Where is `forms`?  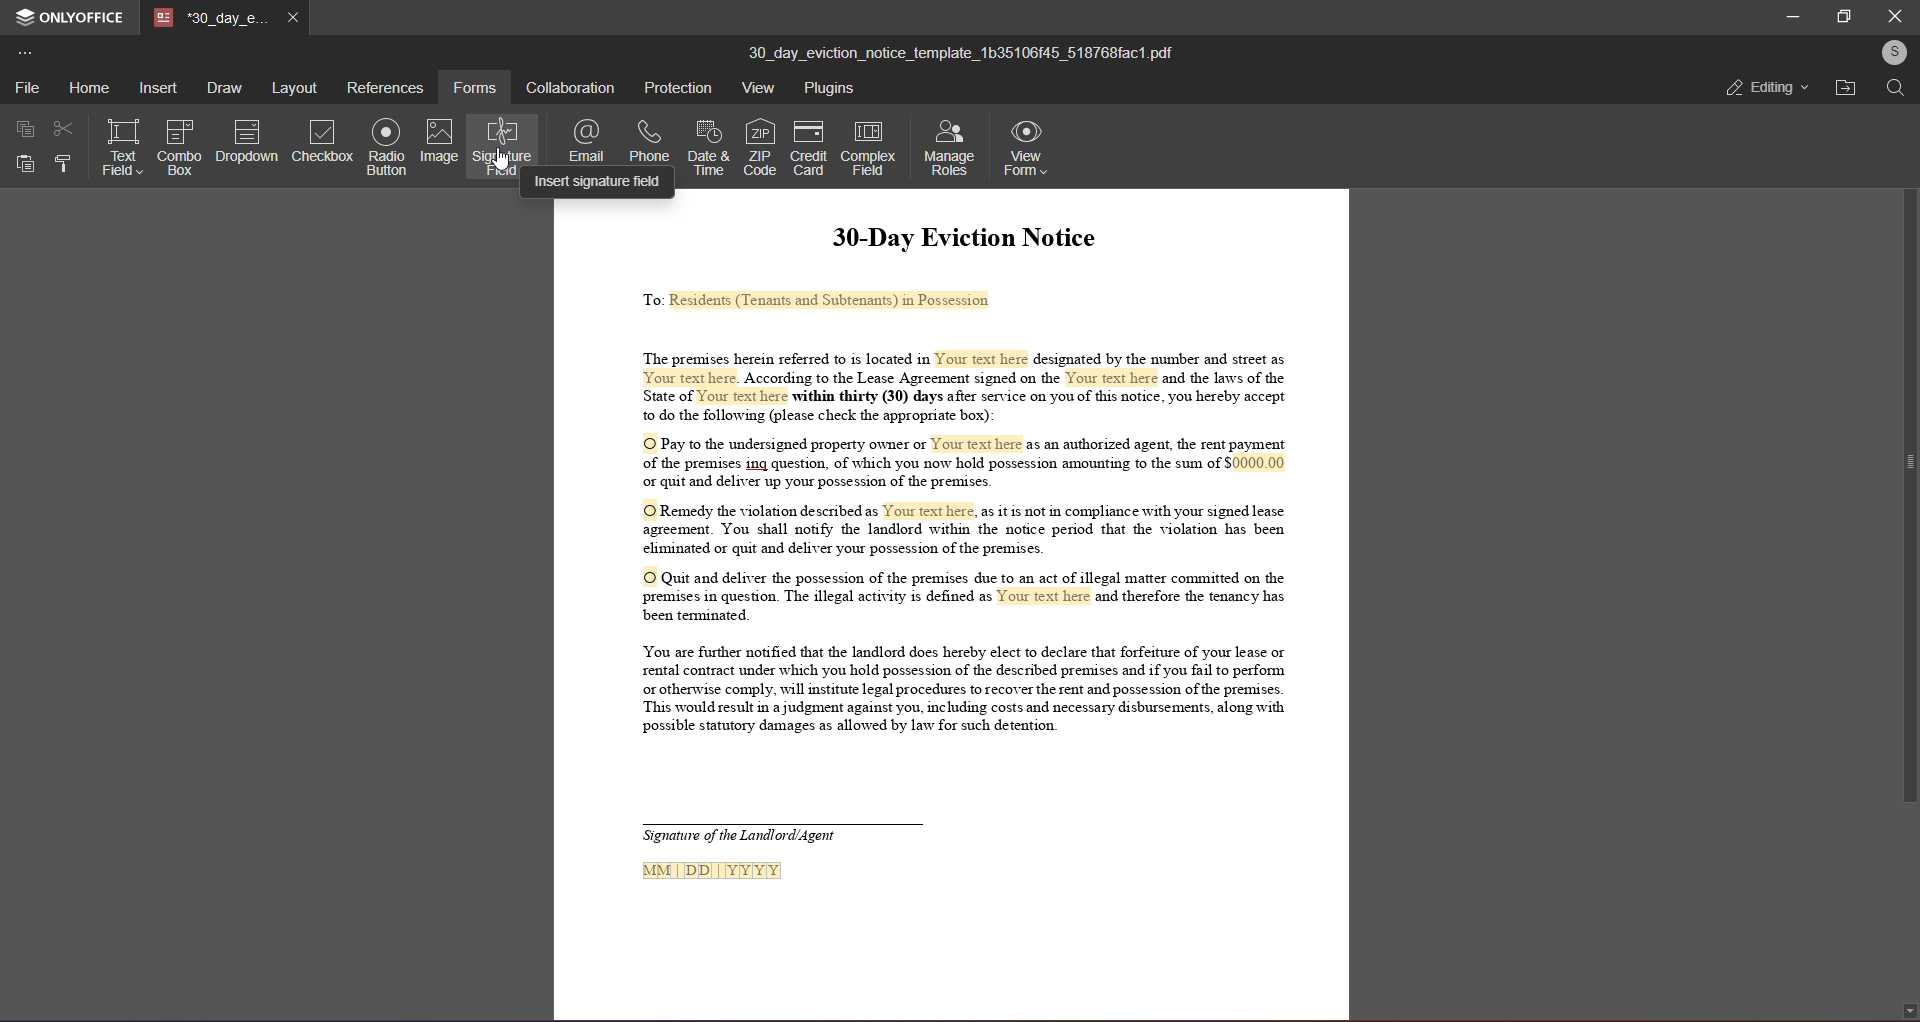 forms is located at coordinates (477, 85).